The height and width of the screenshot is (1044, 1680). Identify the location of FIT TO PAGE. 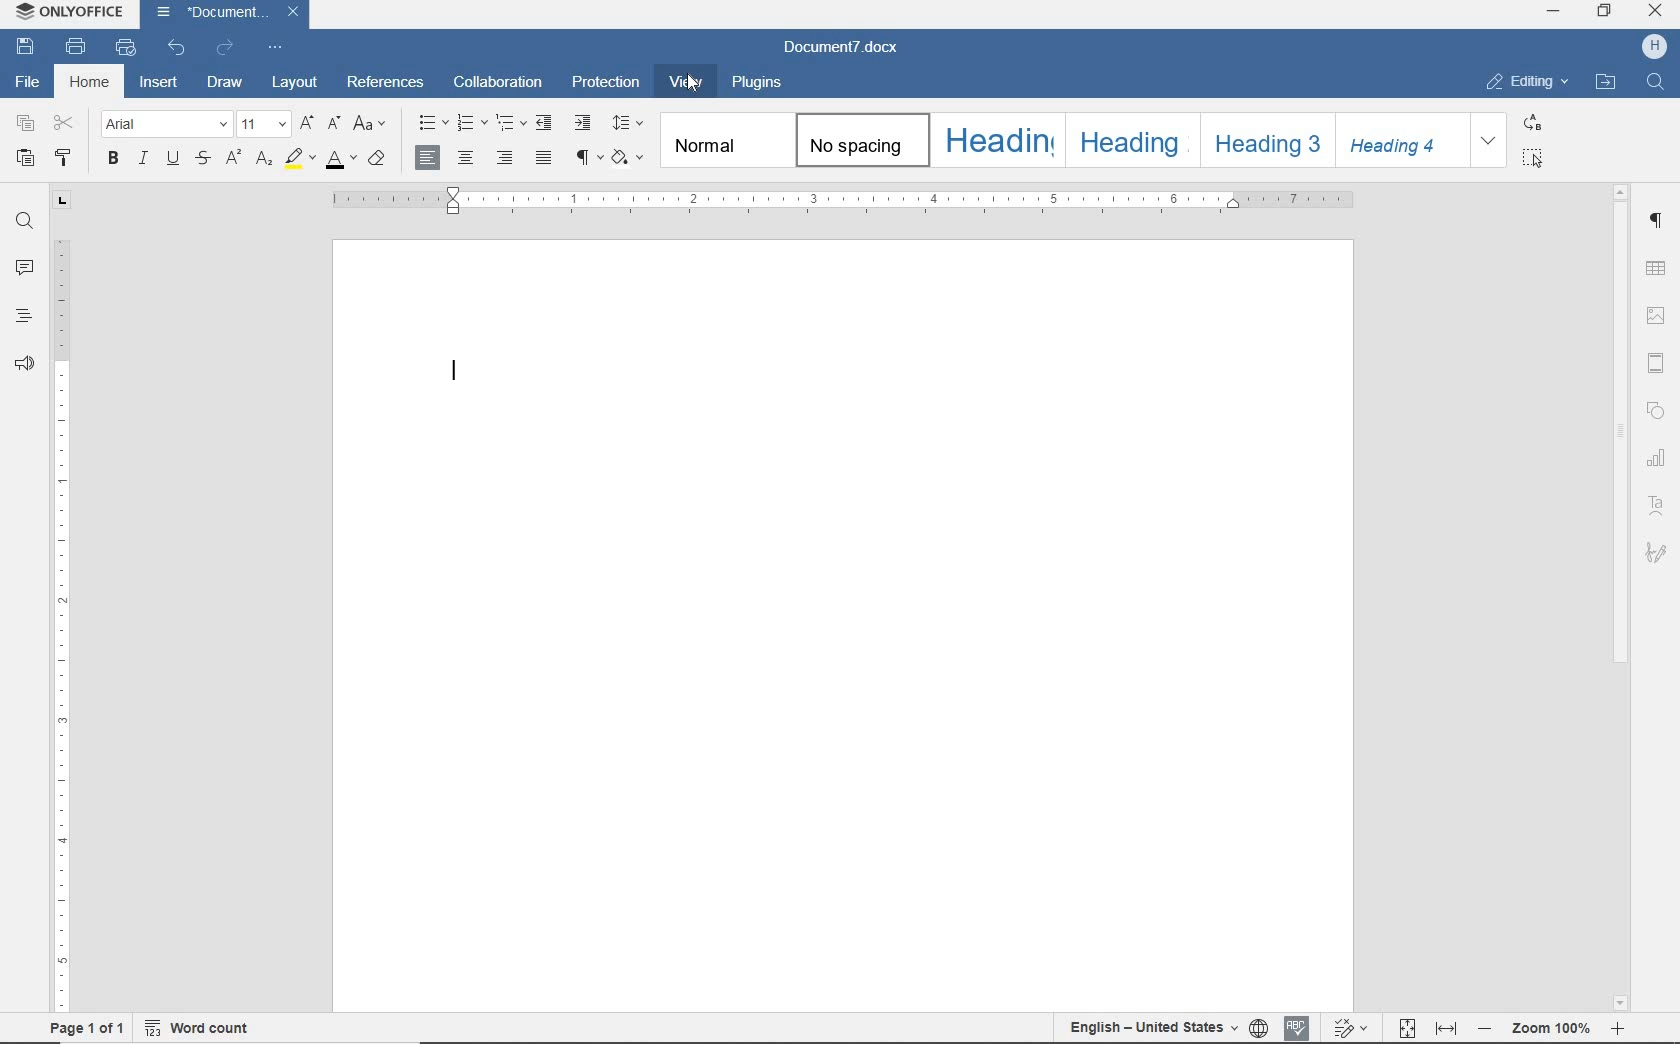
(1410, 1028).